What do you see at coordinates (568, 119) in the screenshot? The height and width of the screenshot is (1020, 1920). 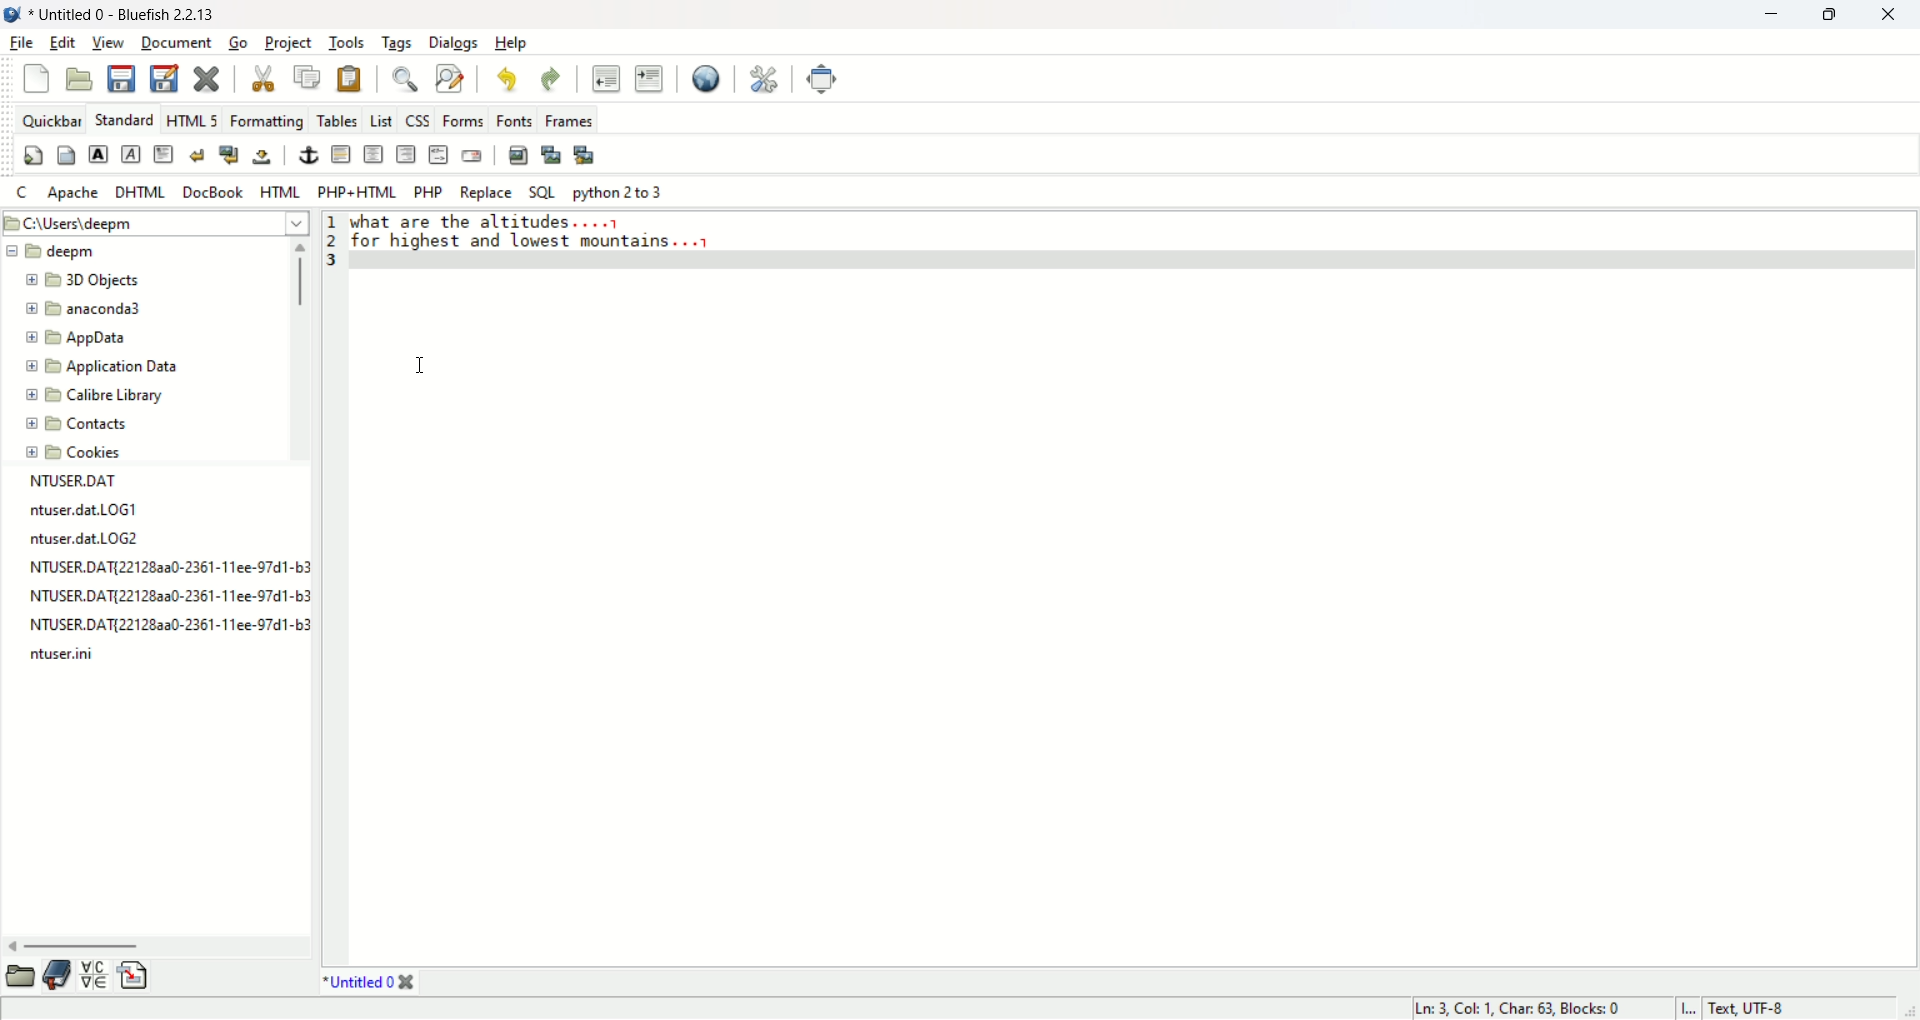 I see `frames` at bounding box center [568, 119].